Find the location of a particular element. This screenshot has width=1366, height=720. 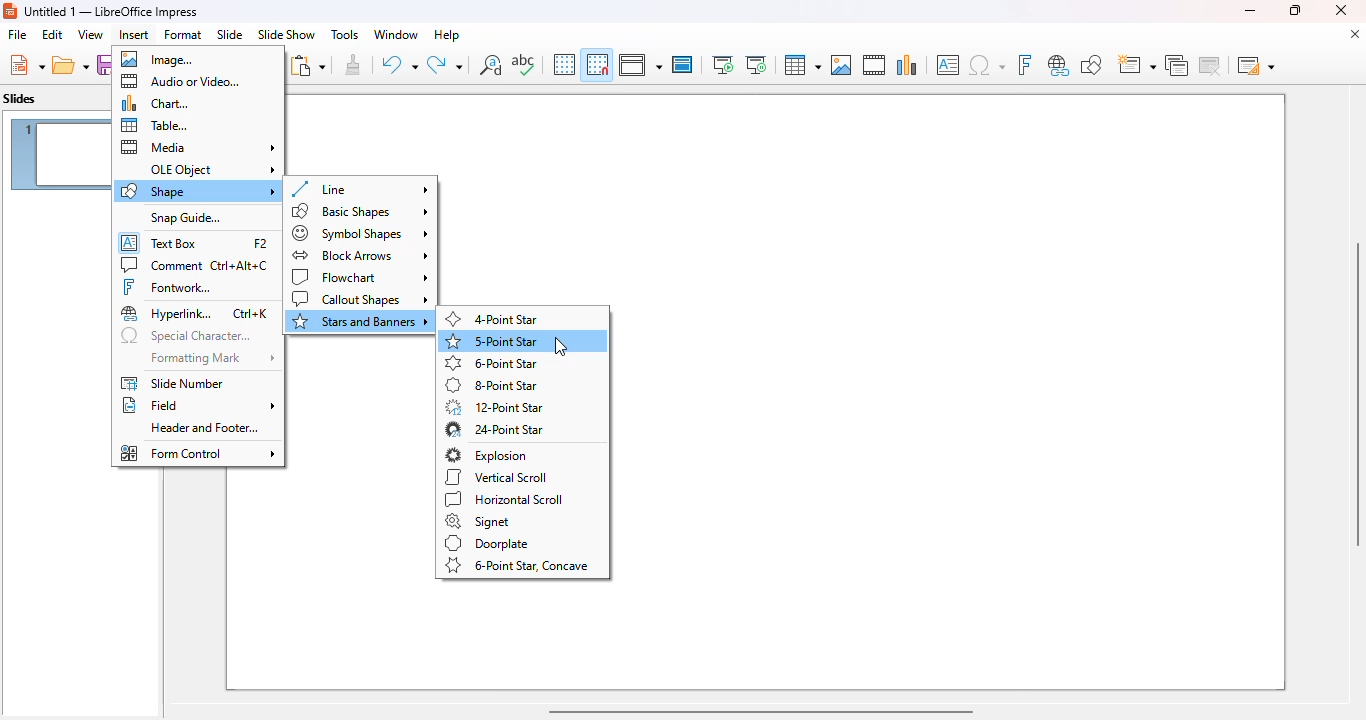

insert special characters is located at coordinates (987, 65).